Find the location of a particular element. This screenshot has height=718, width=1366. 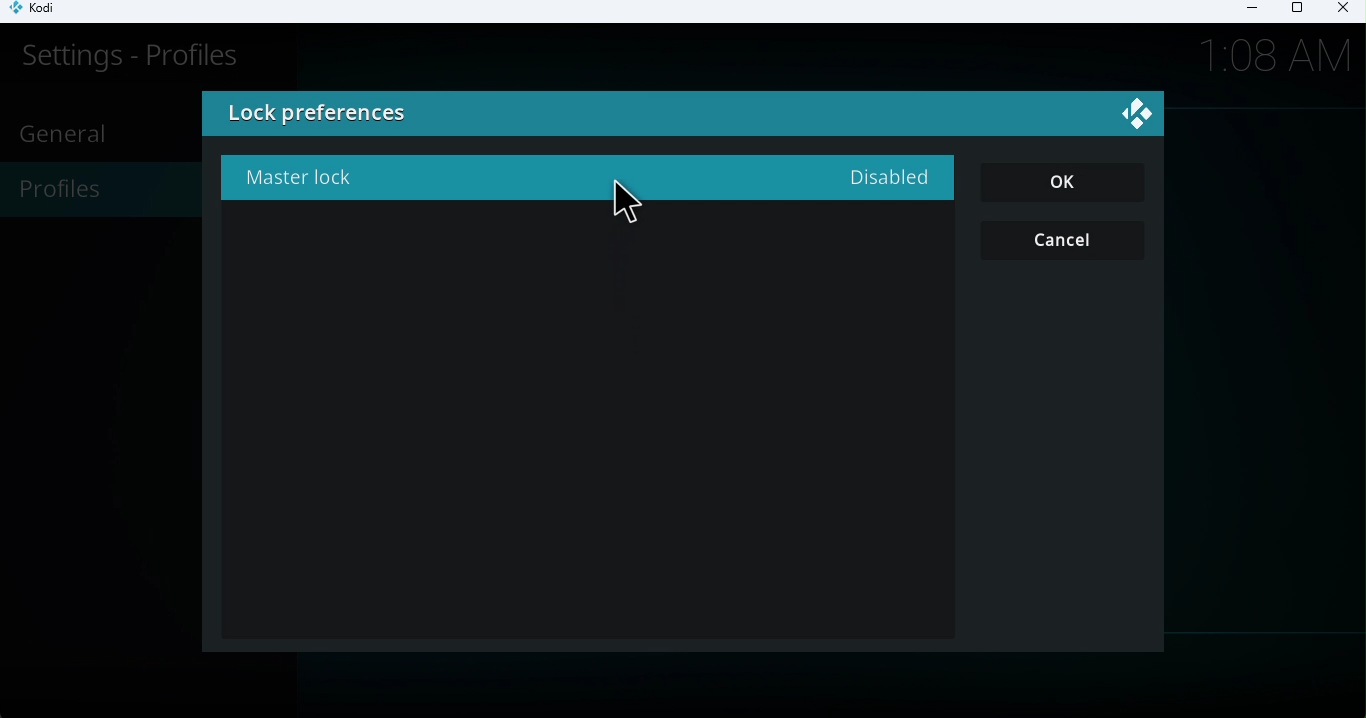

Time is located at coordinates (1277, 53).